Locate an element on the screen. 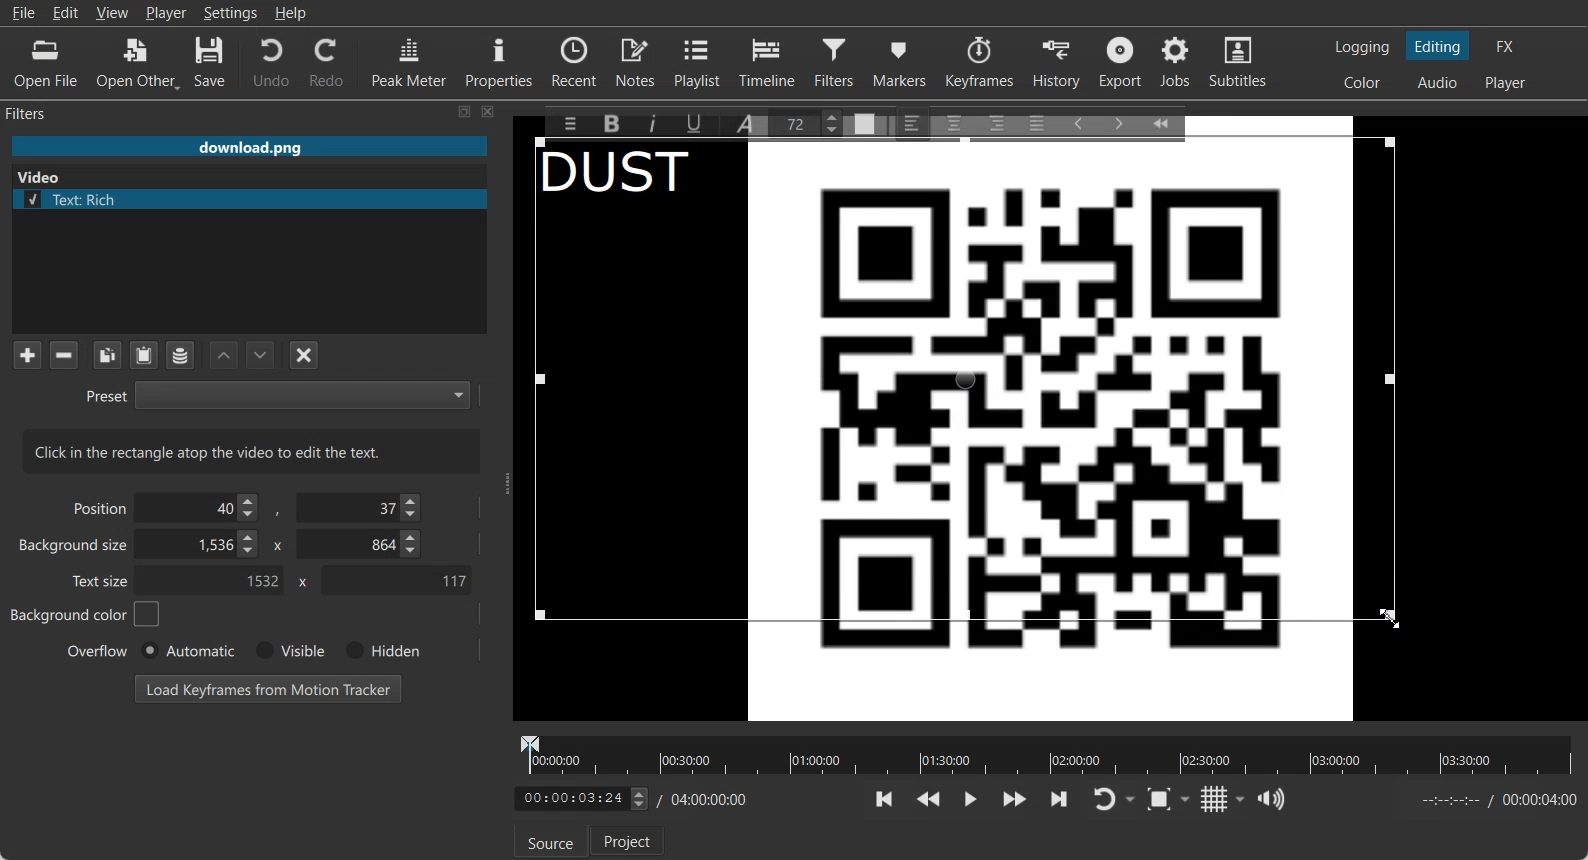 The image size is (1588, 860). Play Quickly backward is located at coordinates (929, 799).